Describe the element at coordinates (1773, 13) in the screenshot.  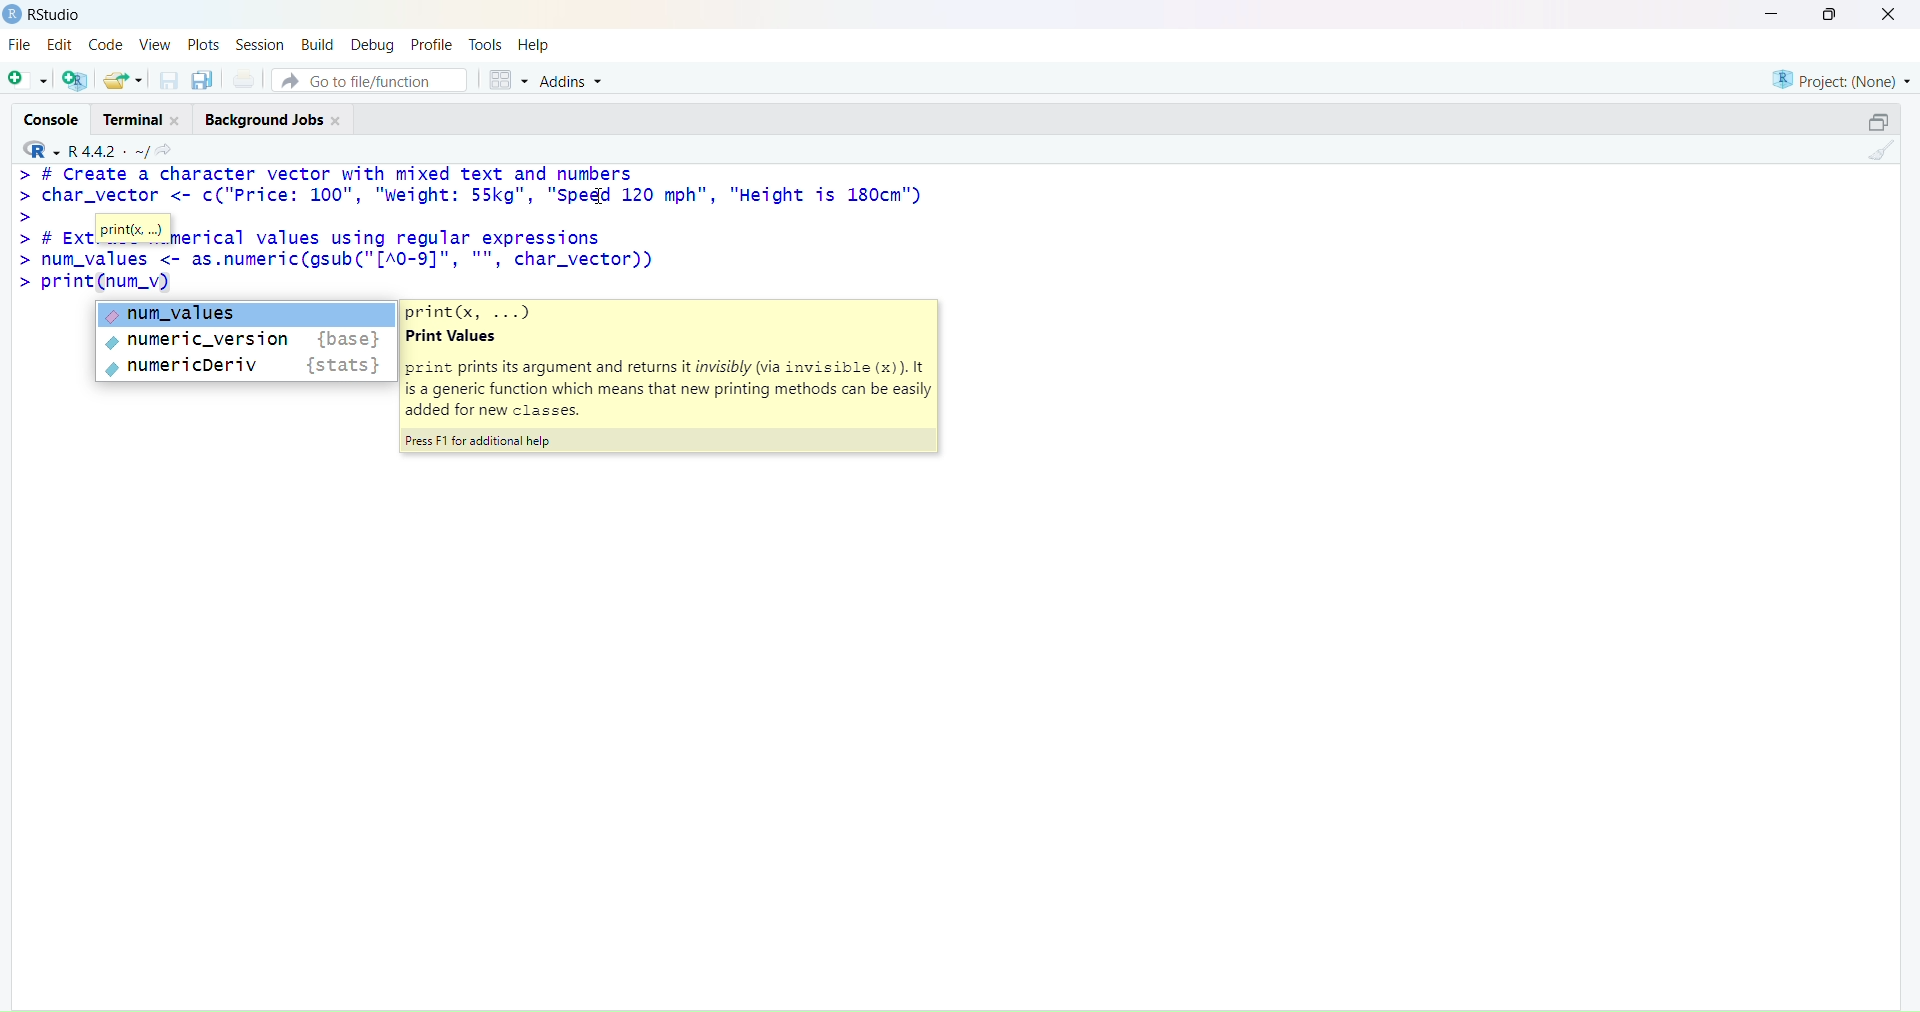
I see `minimise` at that location.